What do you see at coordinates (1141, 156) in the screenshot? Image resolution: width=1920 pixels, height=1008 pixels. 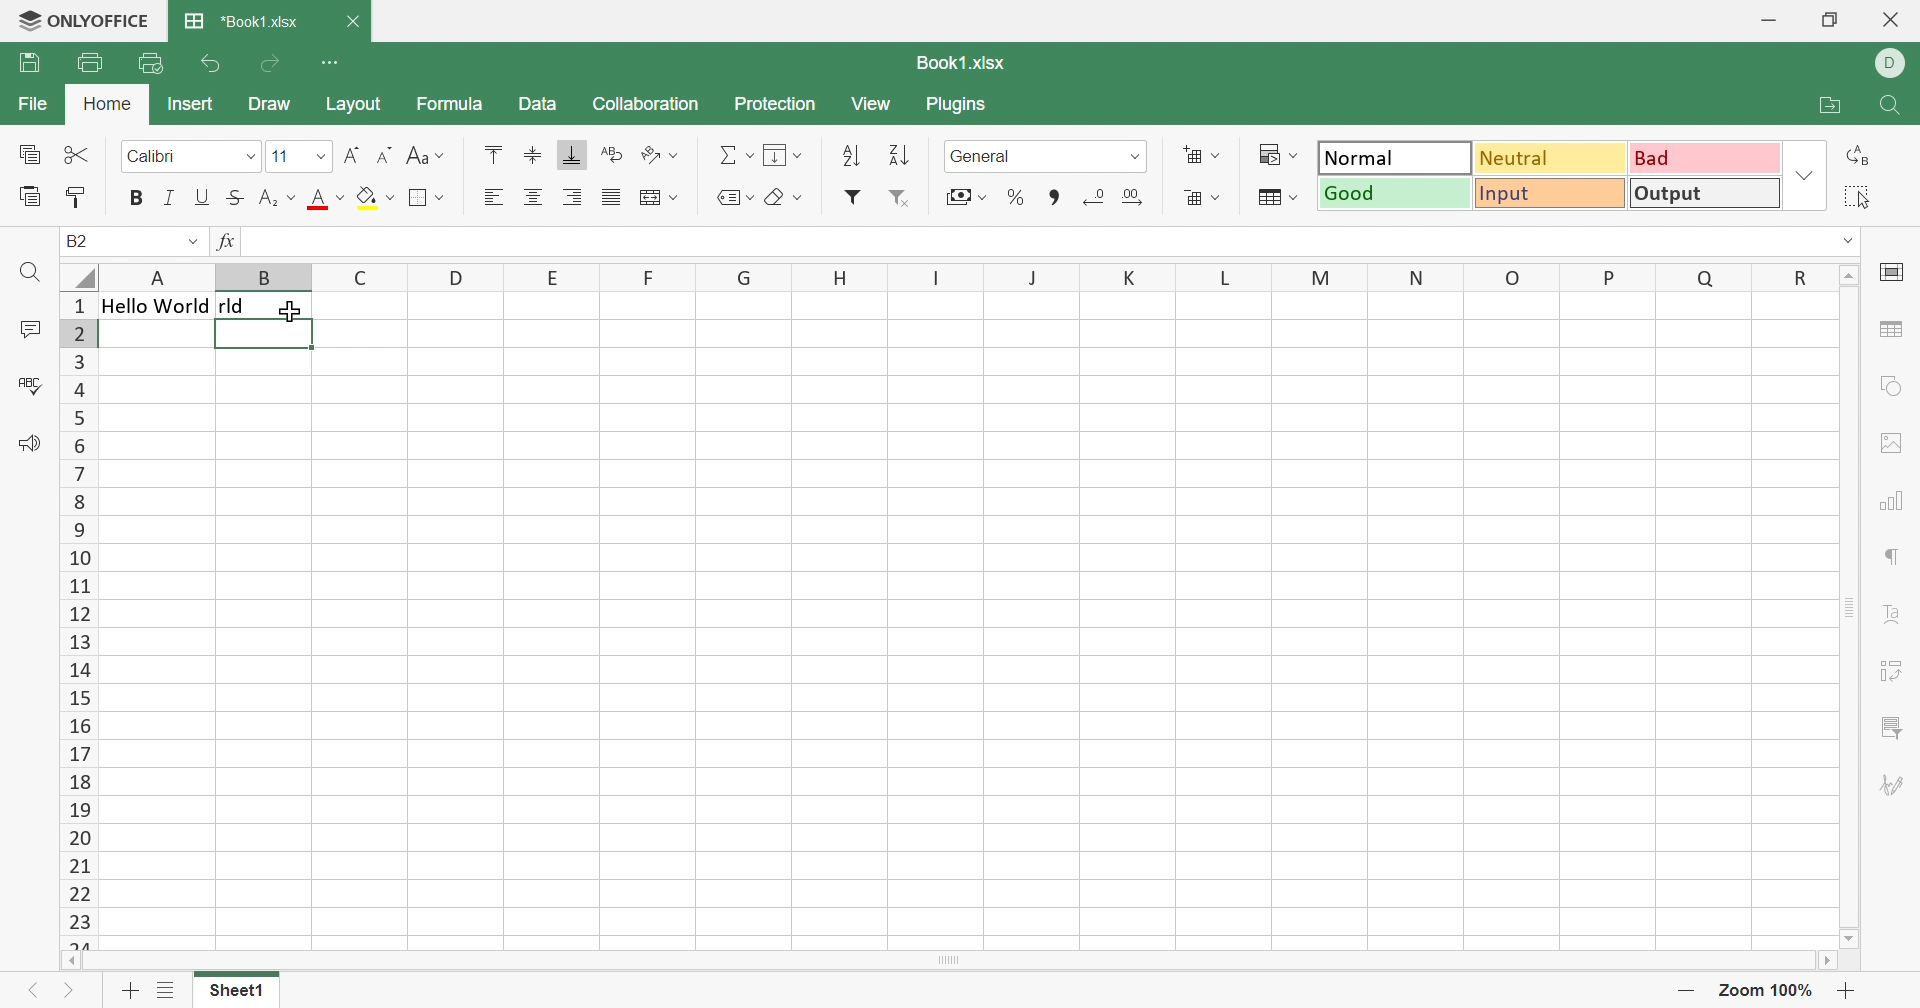 I see `Drop down` at bounding box center [1141, 156].